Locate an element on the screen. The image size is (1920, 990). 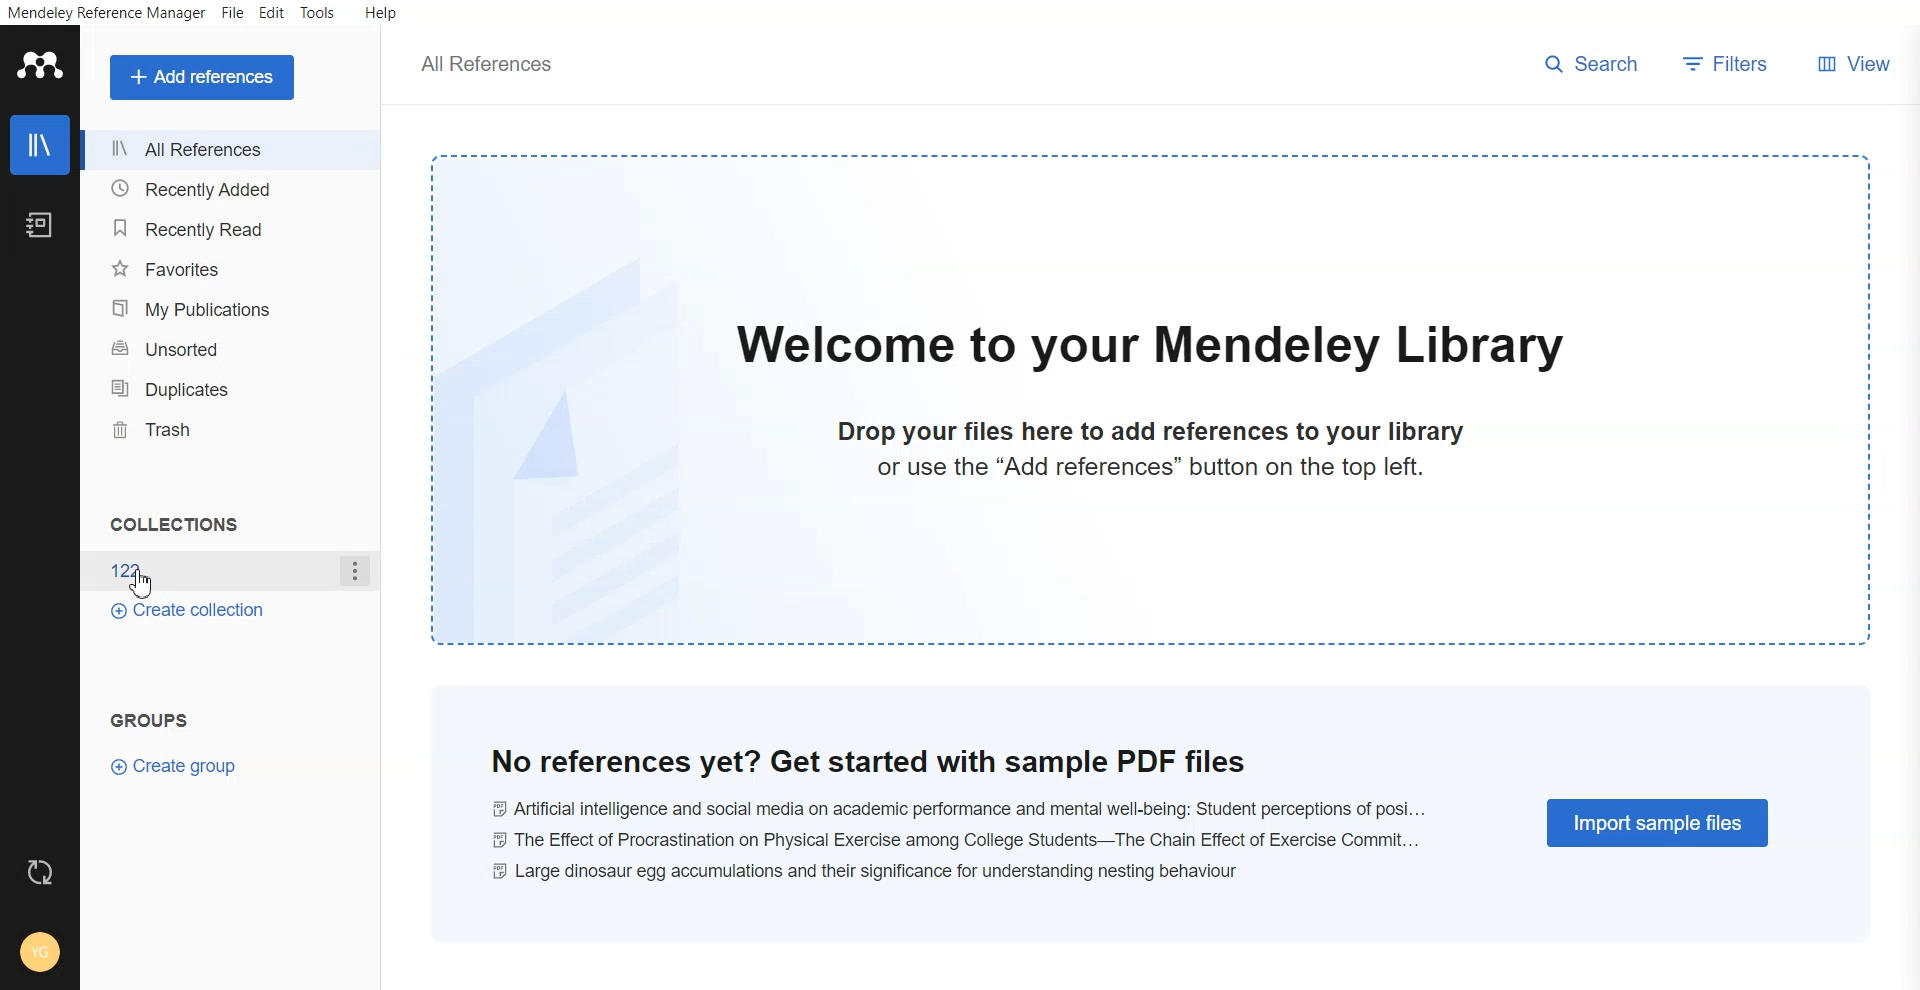
Ai and social media on academic performance and mental well-being: student perceptions of posi... is located at coordinates (960, 804).